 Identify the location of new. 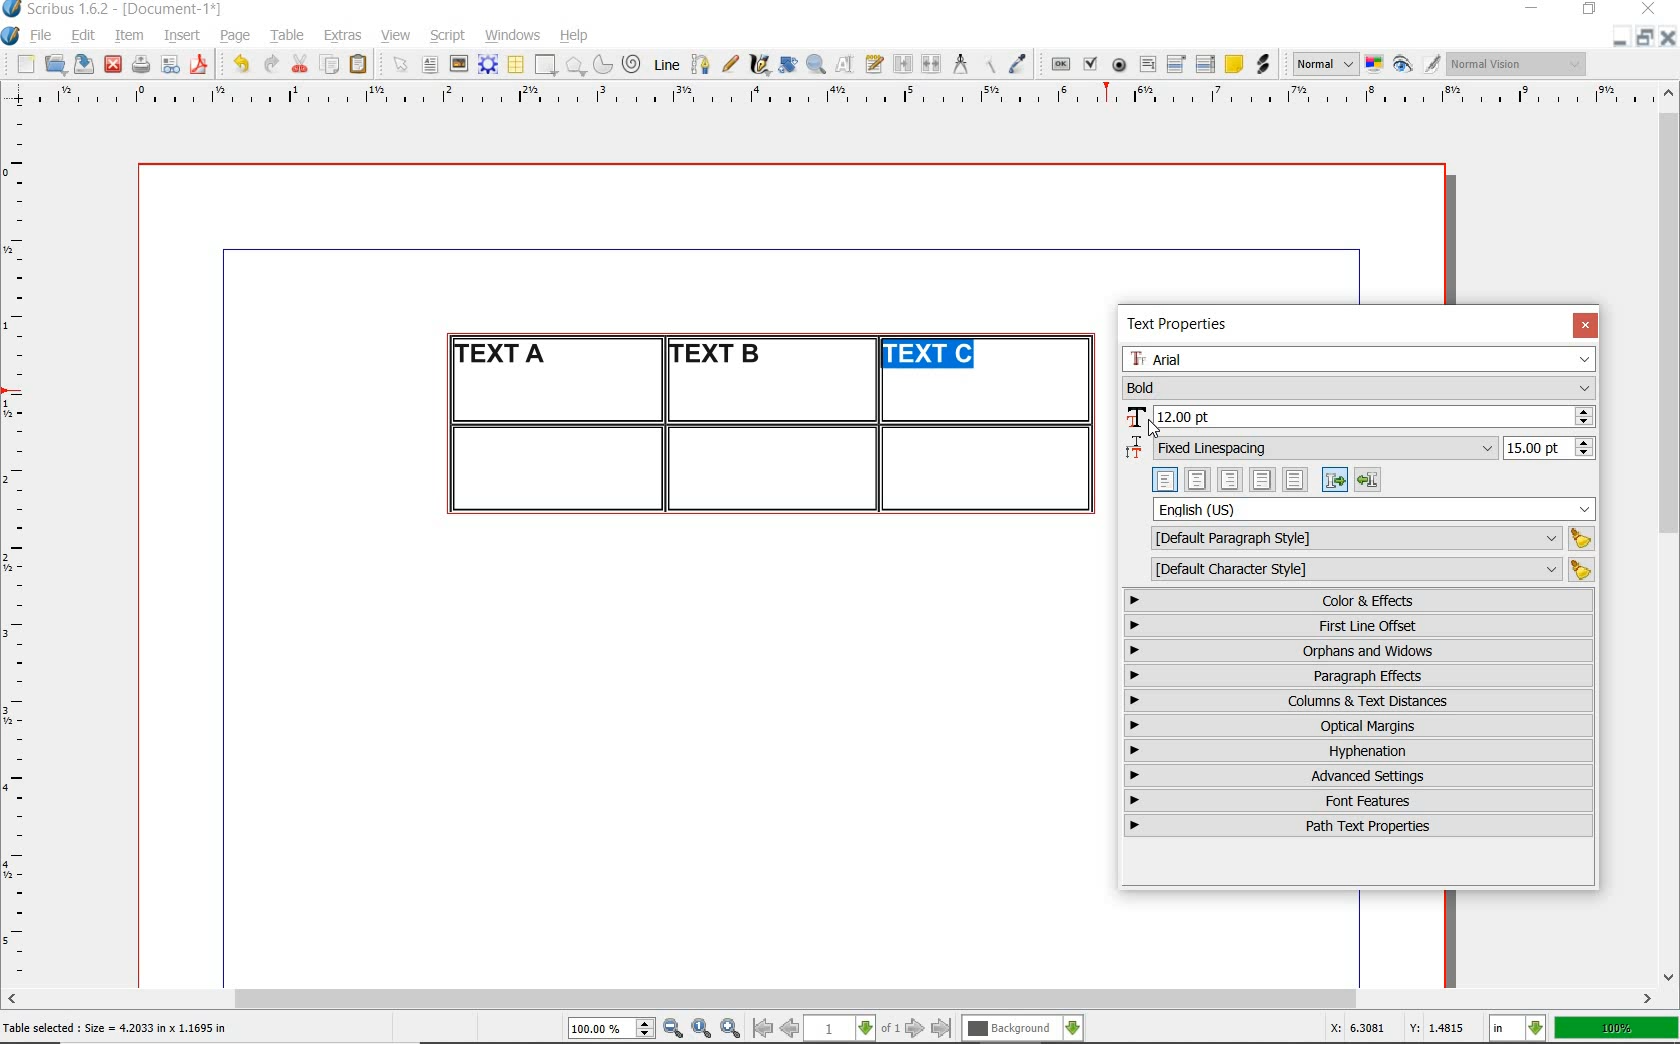
(23, 64).